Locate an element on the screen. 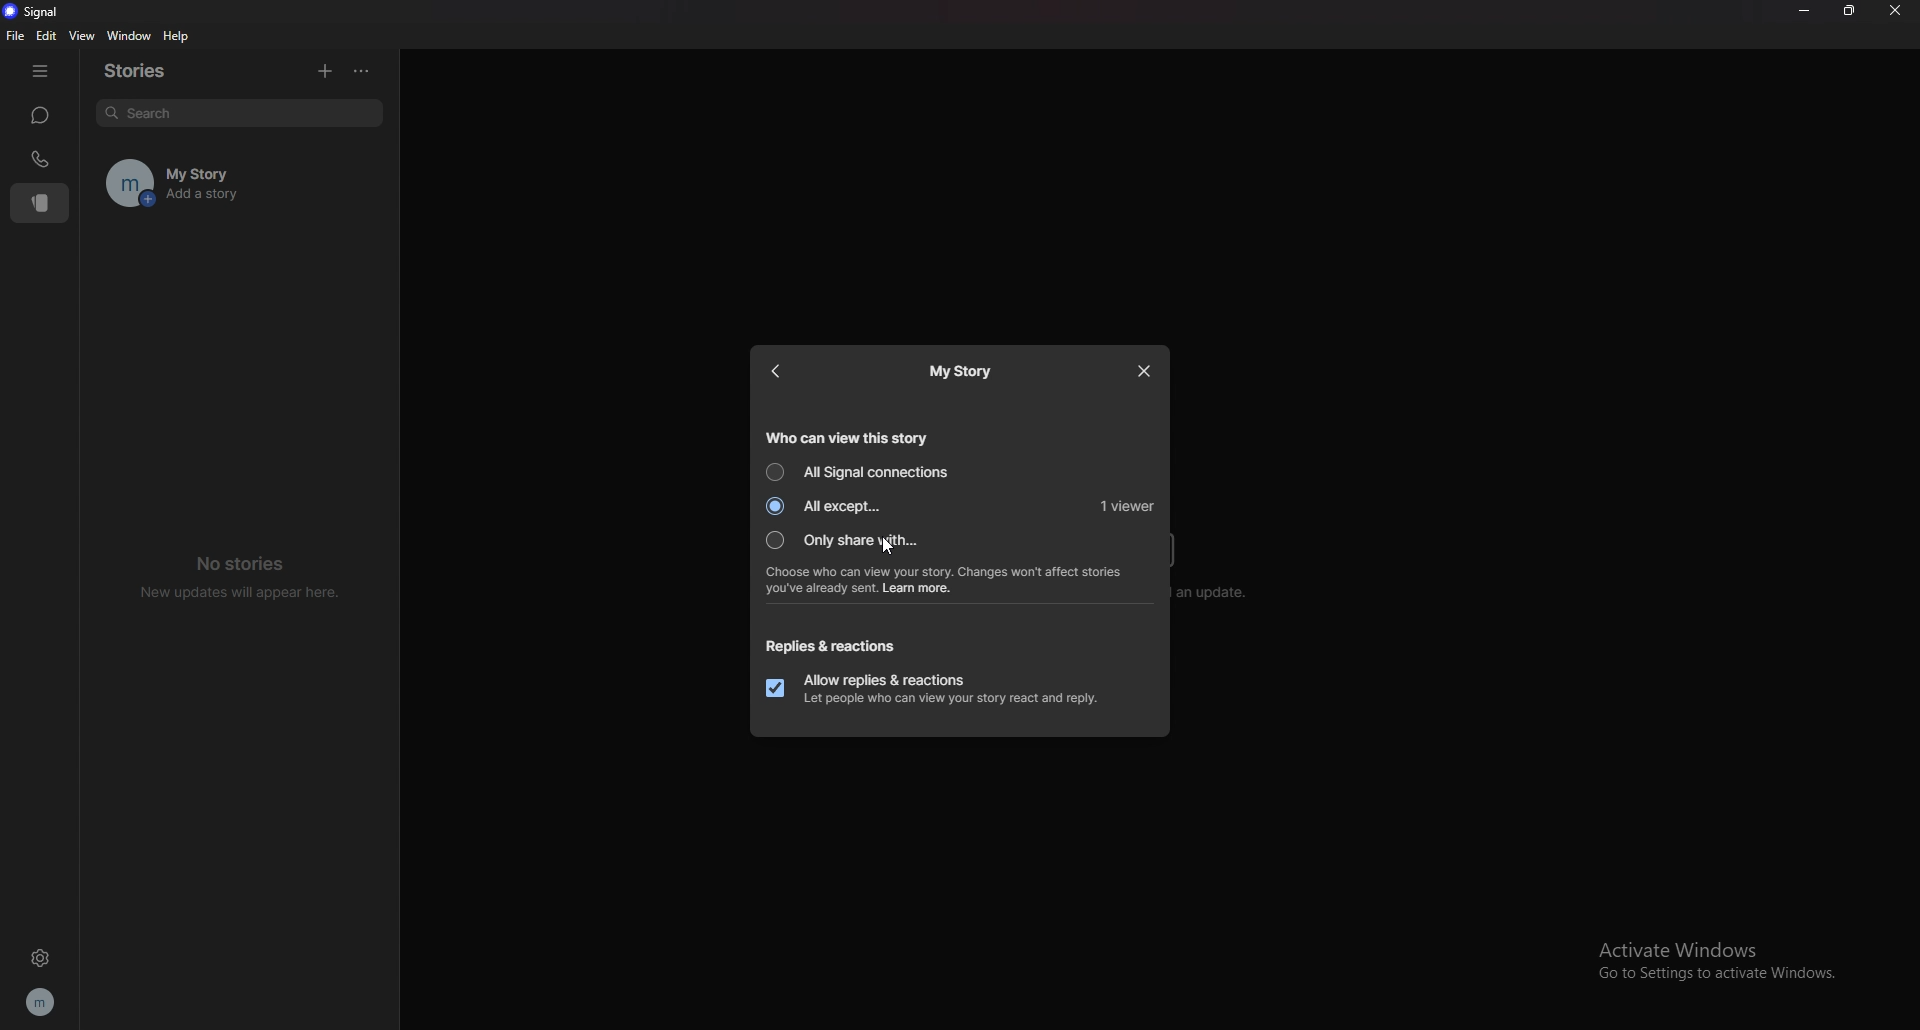 This screenshot has height=1030, width=1920. calls is located at coordinates (39, 159).